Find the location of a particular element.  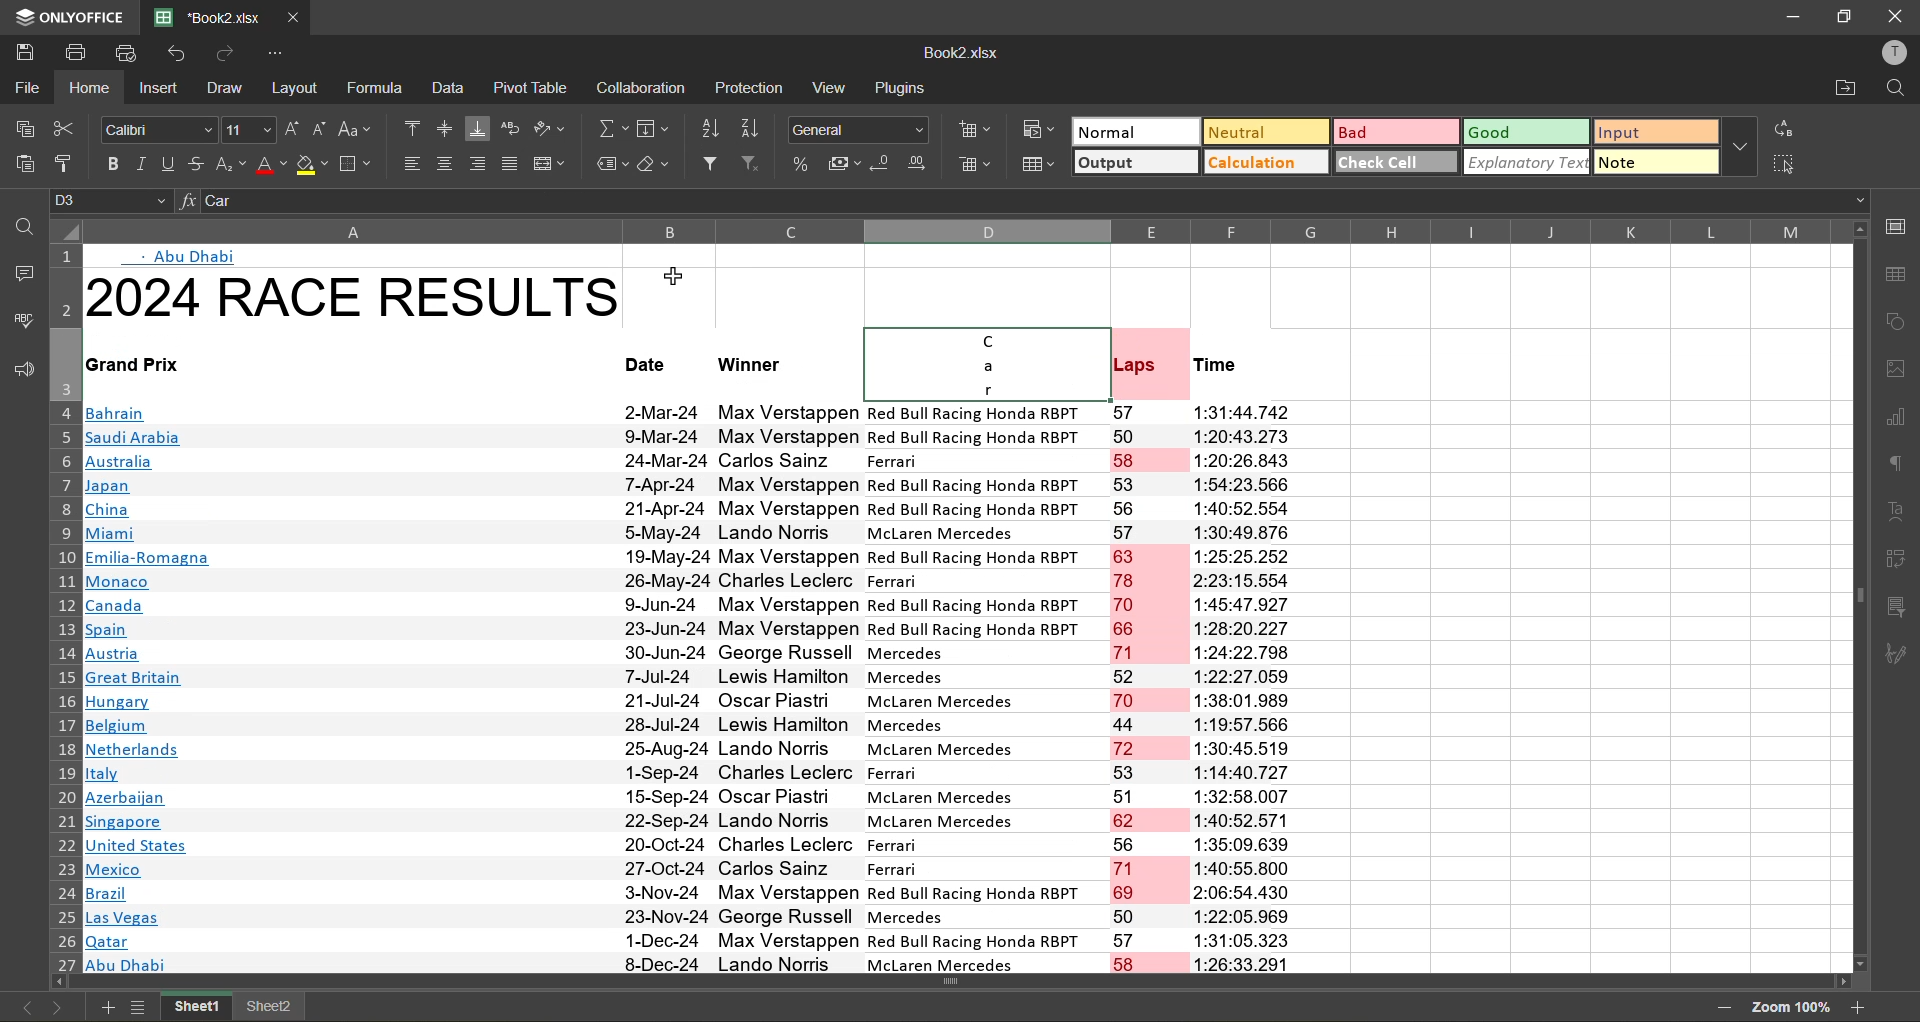

percent is located at coordinates (802, 163).